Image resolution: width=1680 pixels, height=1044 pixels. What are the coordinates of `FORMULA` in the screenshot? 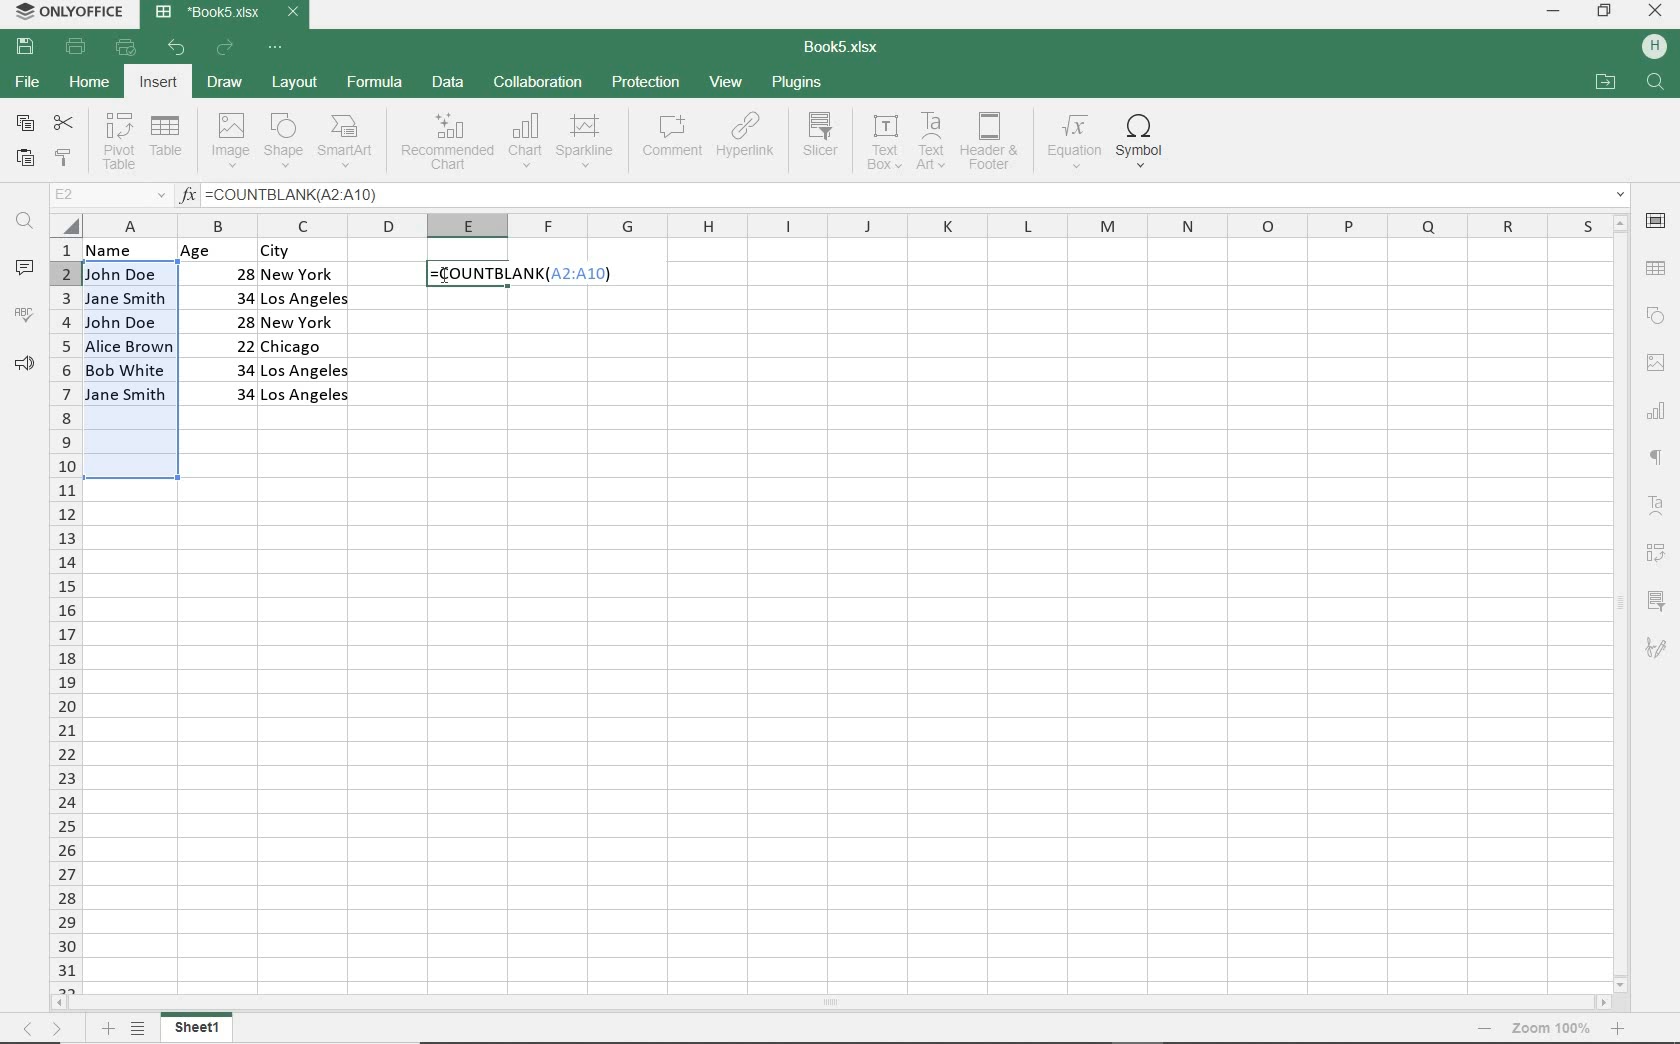 It's located at (373, 82).